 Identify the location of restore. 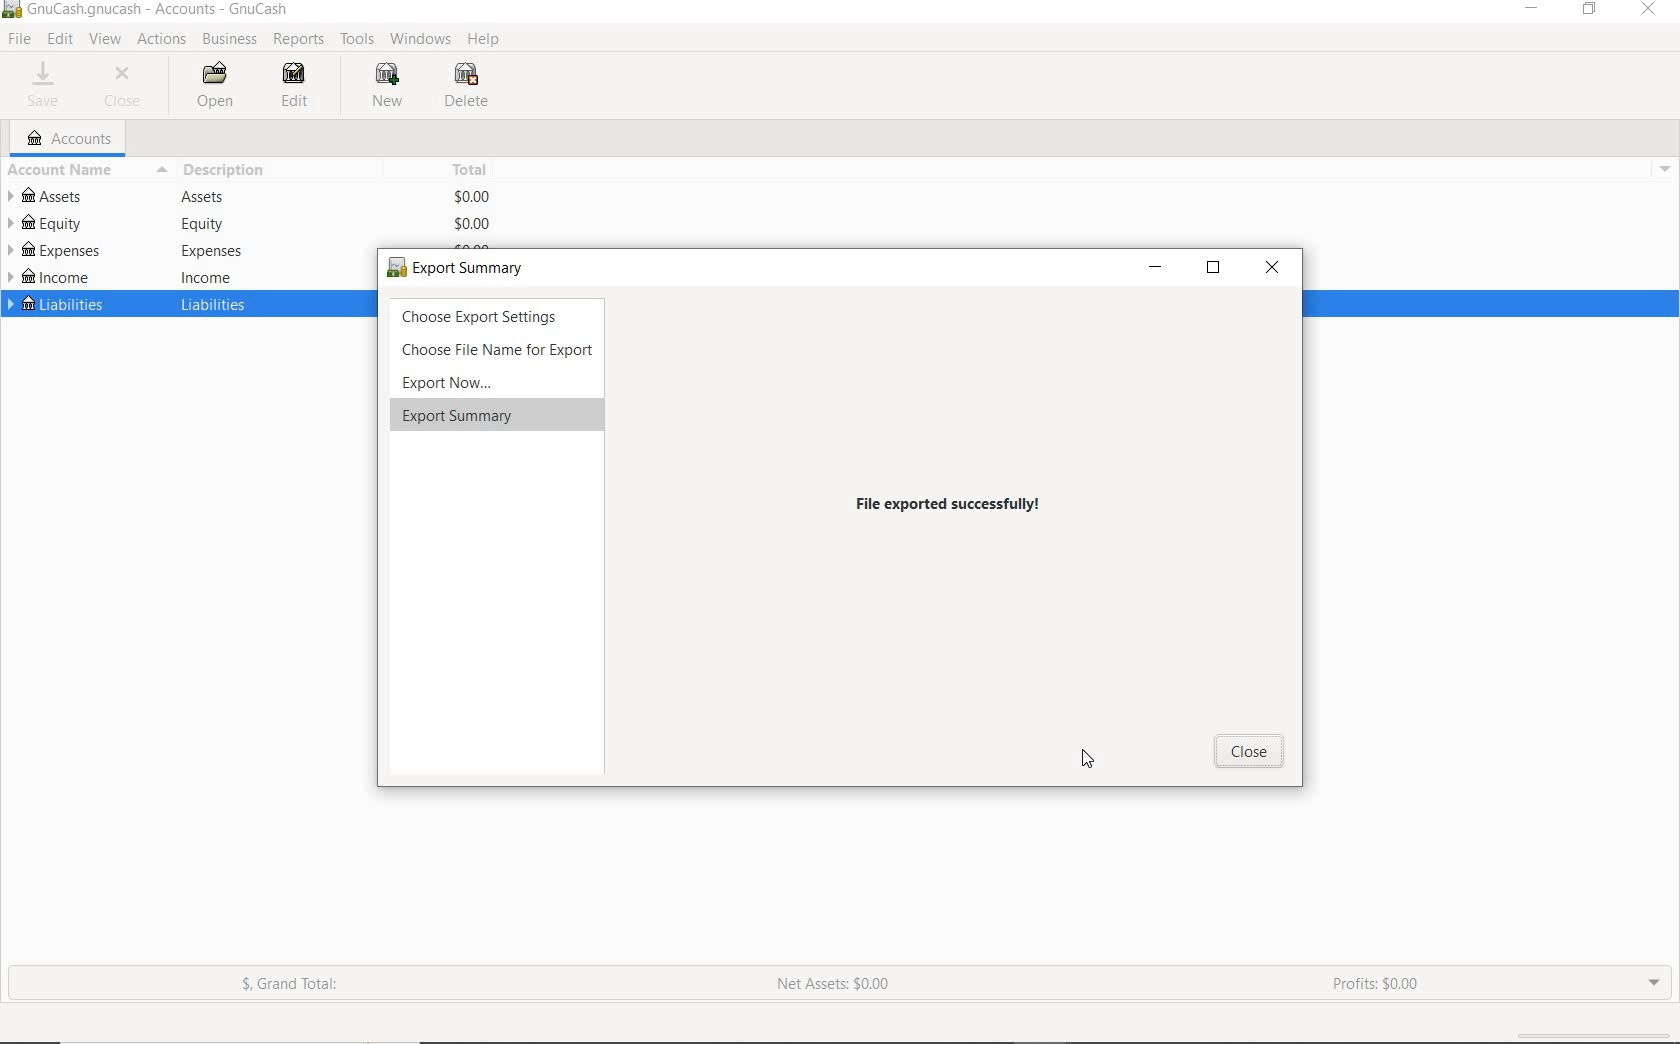
(1216, 266).